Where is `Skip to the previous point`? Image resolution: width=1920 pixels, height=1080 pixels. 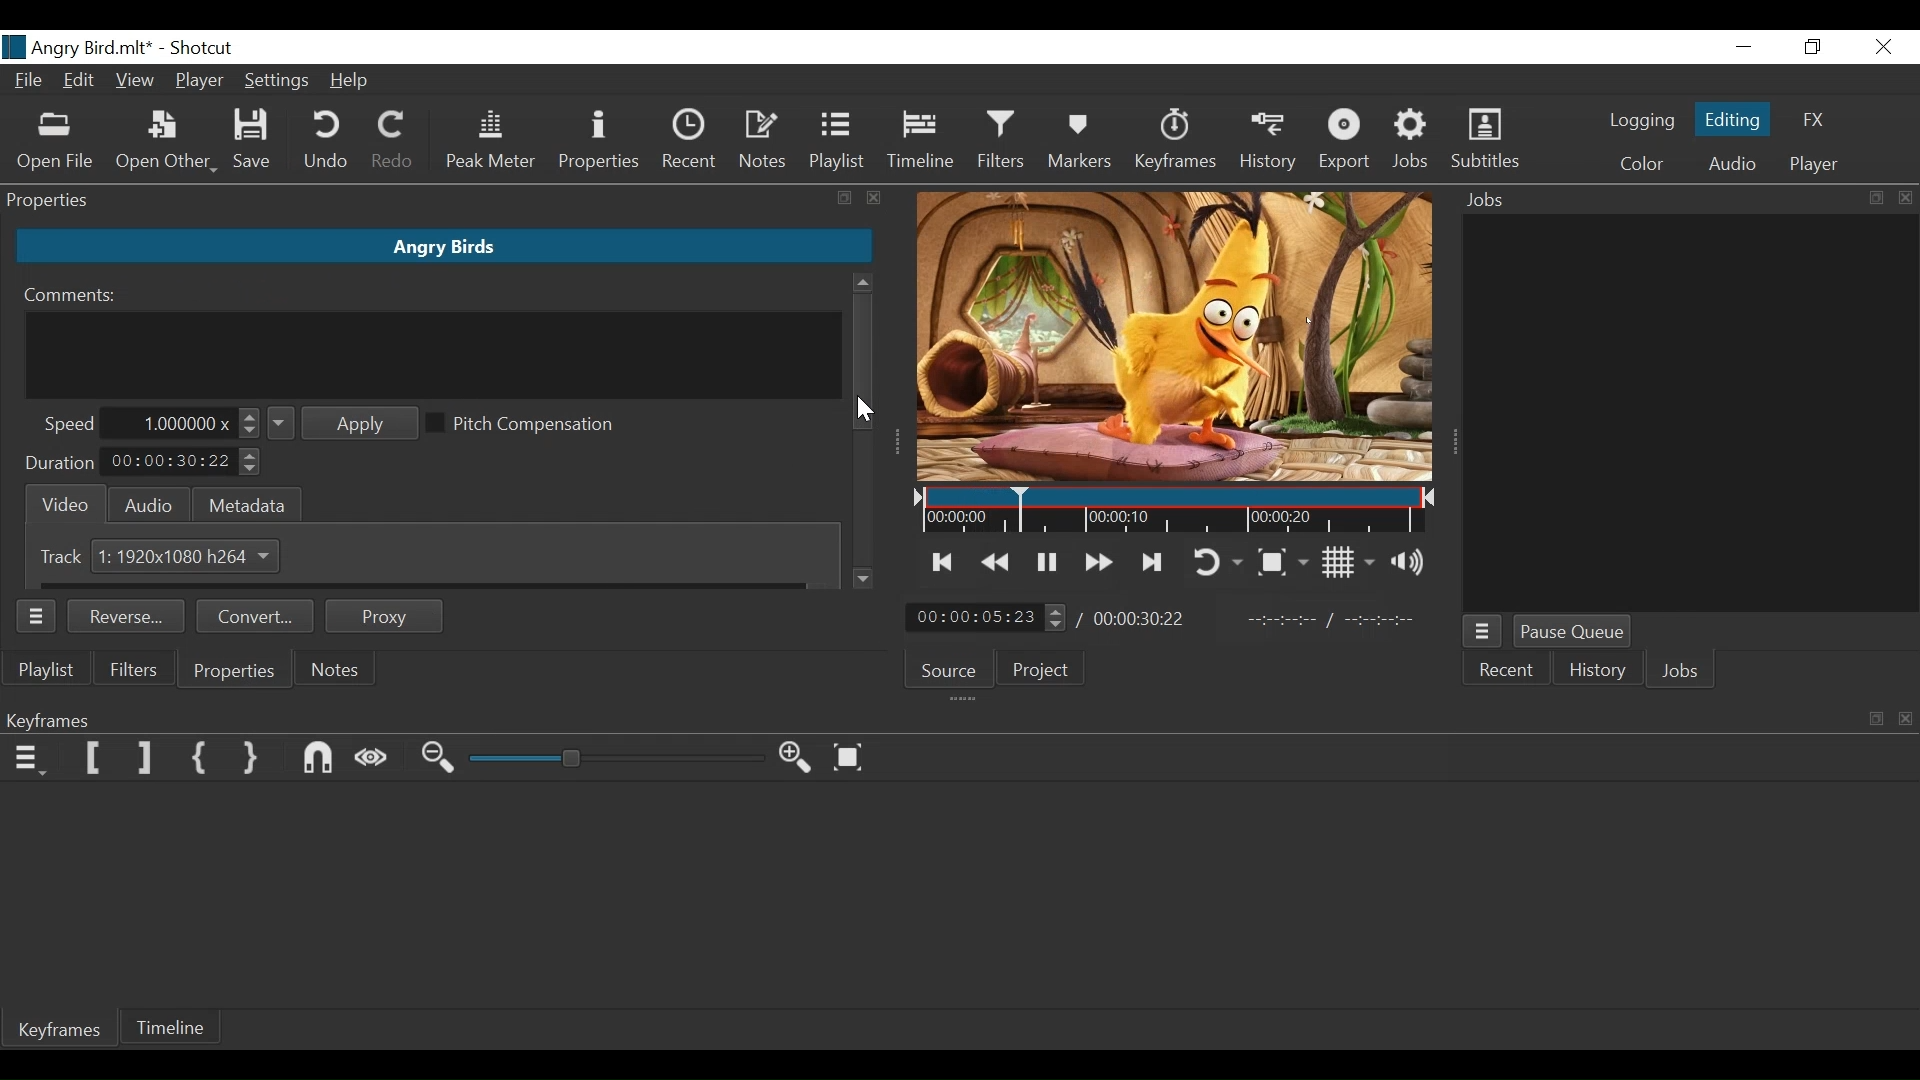 Skip to the previous point is located at coordinates (943, 563).